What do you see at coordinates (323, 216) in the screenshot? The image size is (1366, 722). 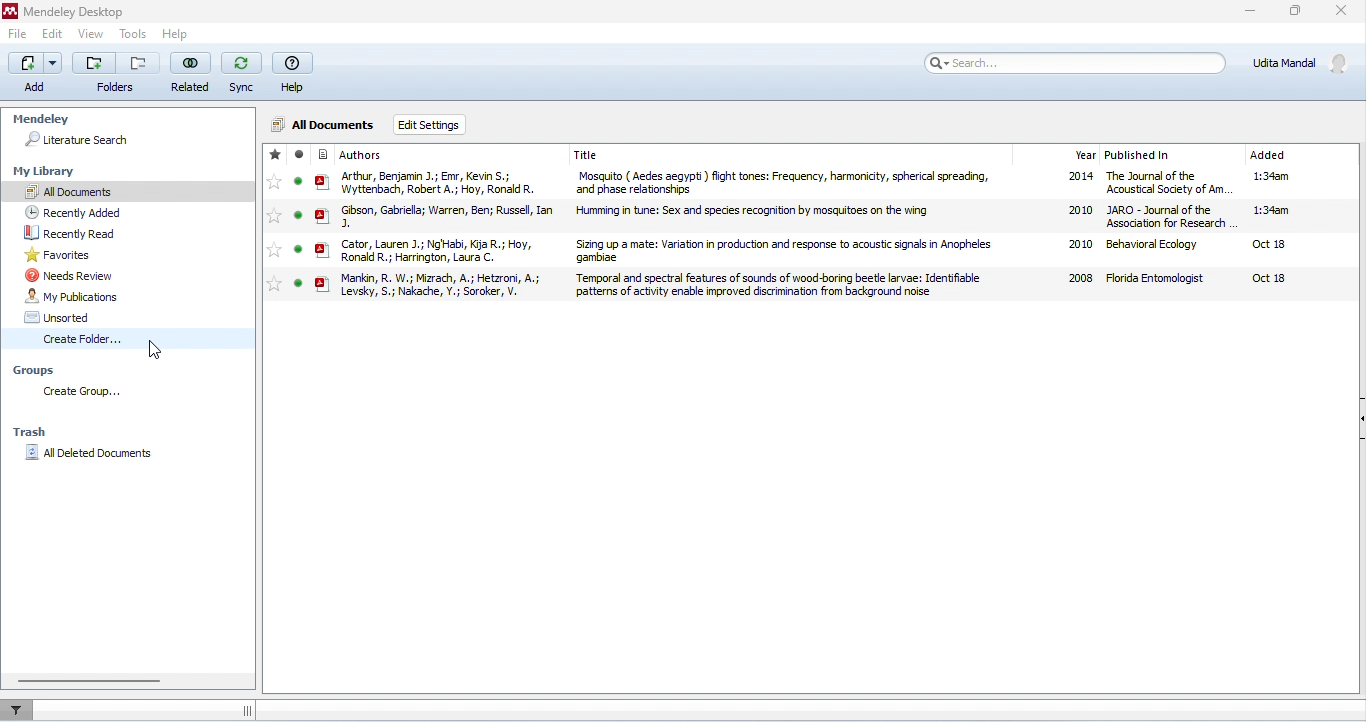 I see `pdf icon` at bounding box center [323, 216].